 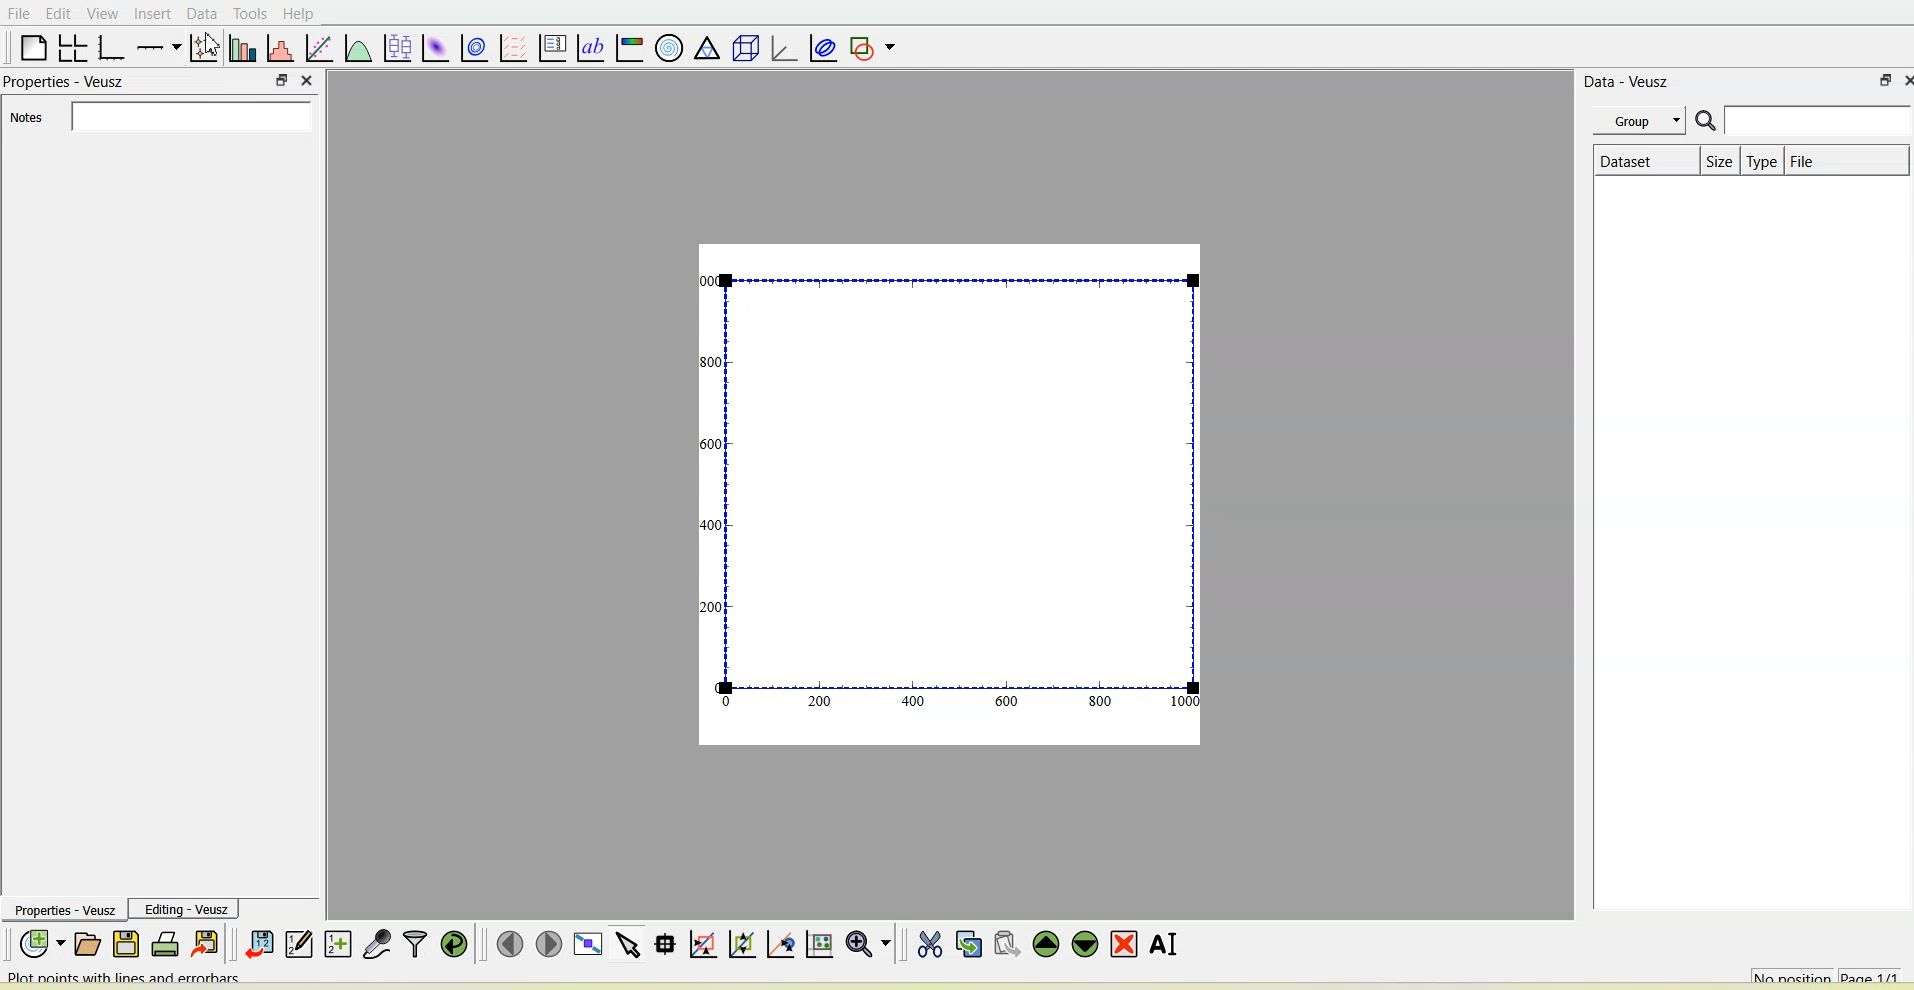 What do you see at coordinates (205, 945) in the screenshot?
I see `Export to graphics formats` at bounding box center [205, 945].